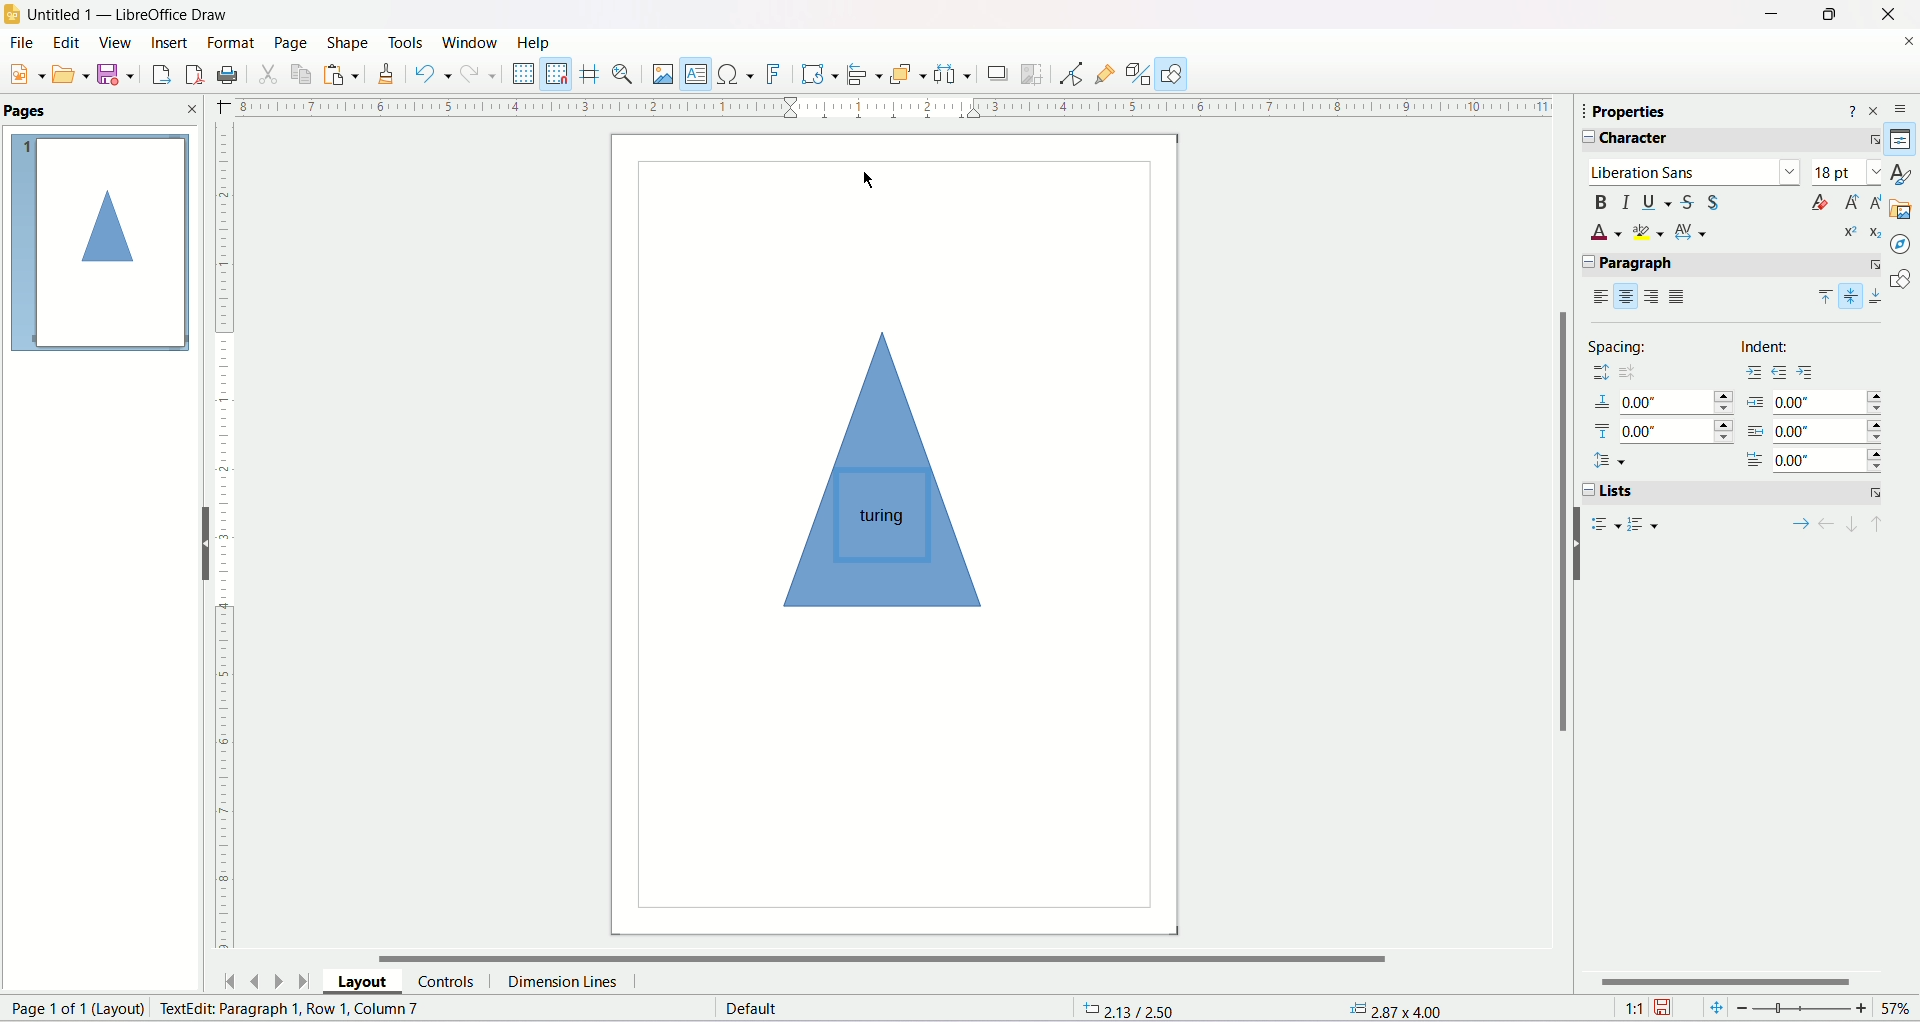 This screenshot has height=1022, width=1920. What do you see at coordinates (1826, 526) in the screenshot?
I see `promote outline` at bounding box center [1826, 526].